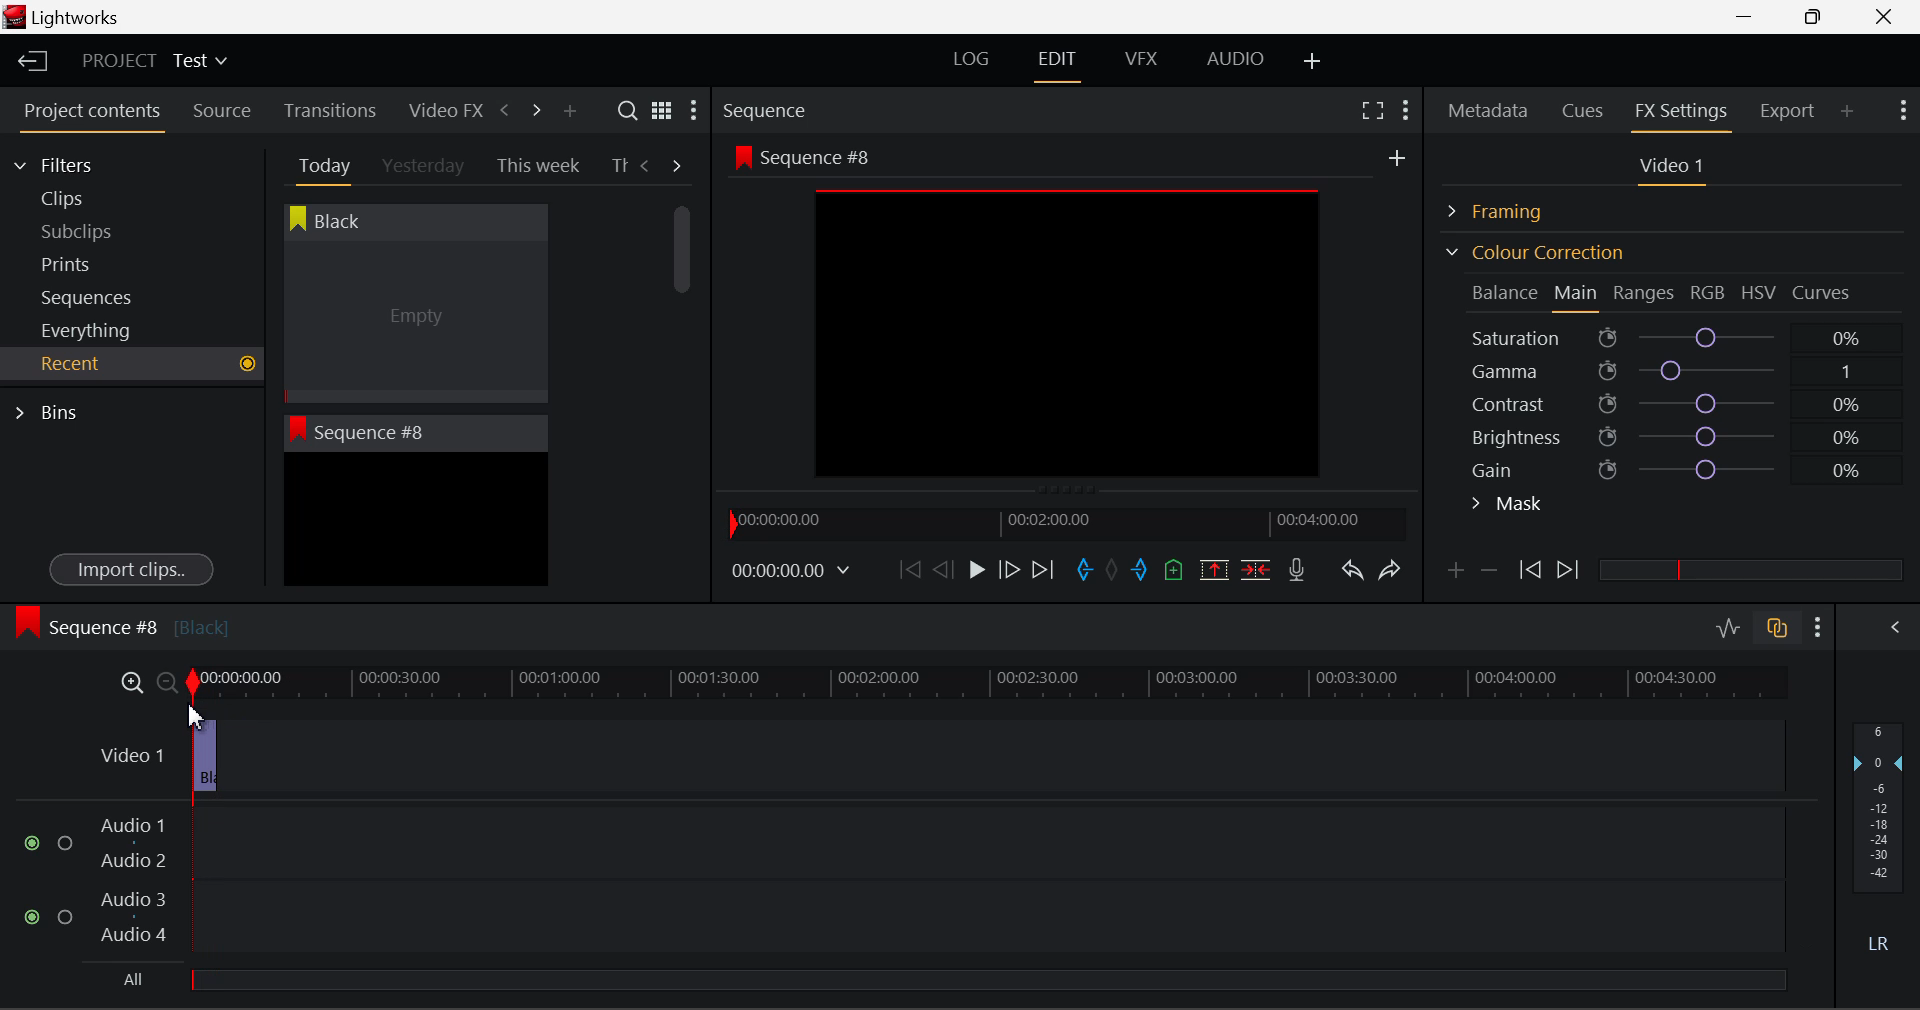 The width and height of the screenshot is (1920, 1010). I want to click on Show Settings, so click(1819, 627).